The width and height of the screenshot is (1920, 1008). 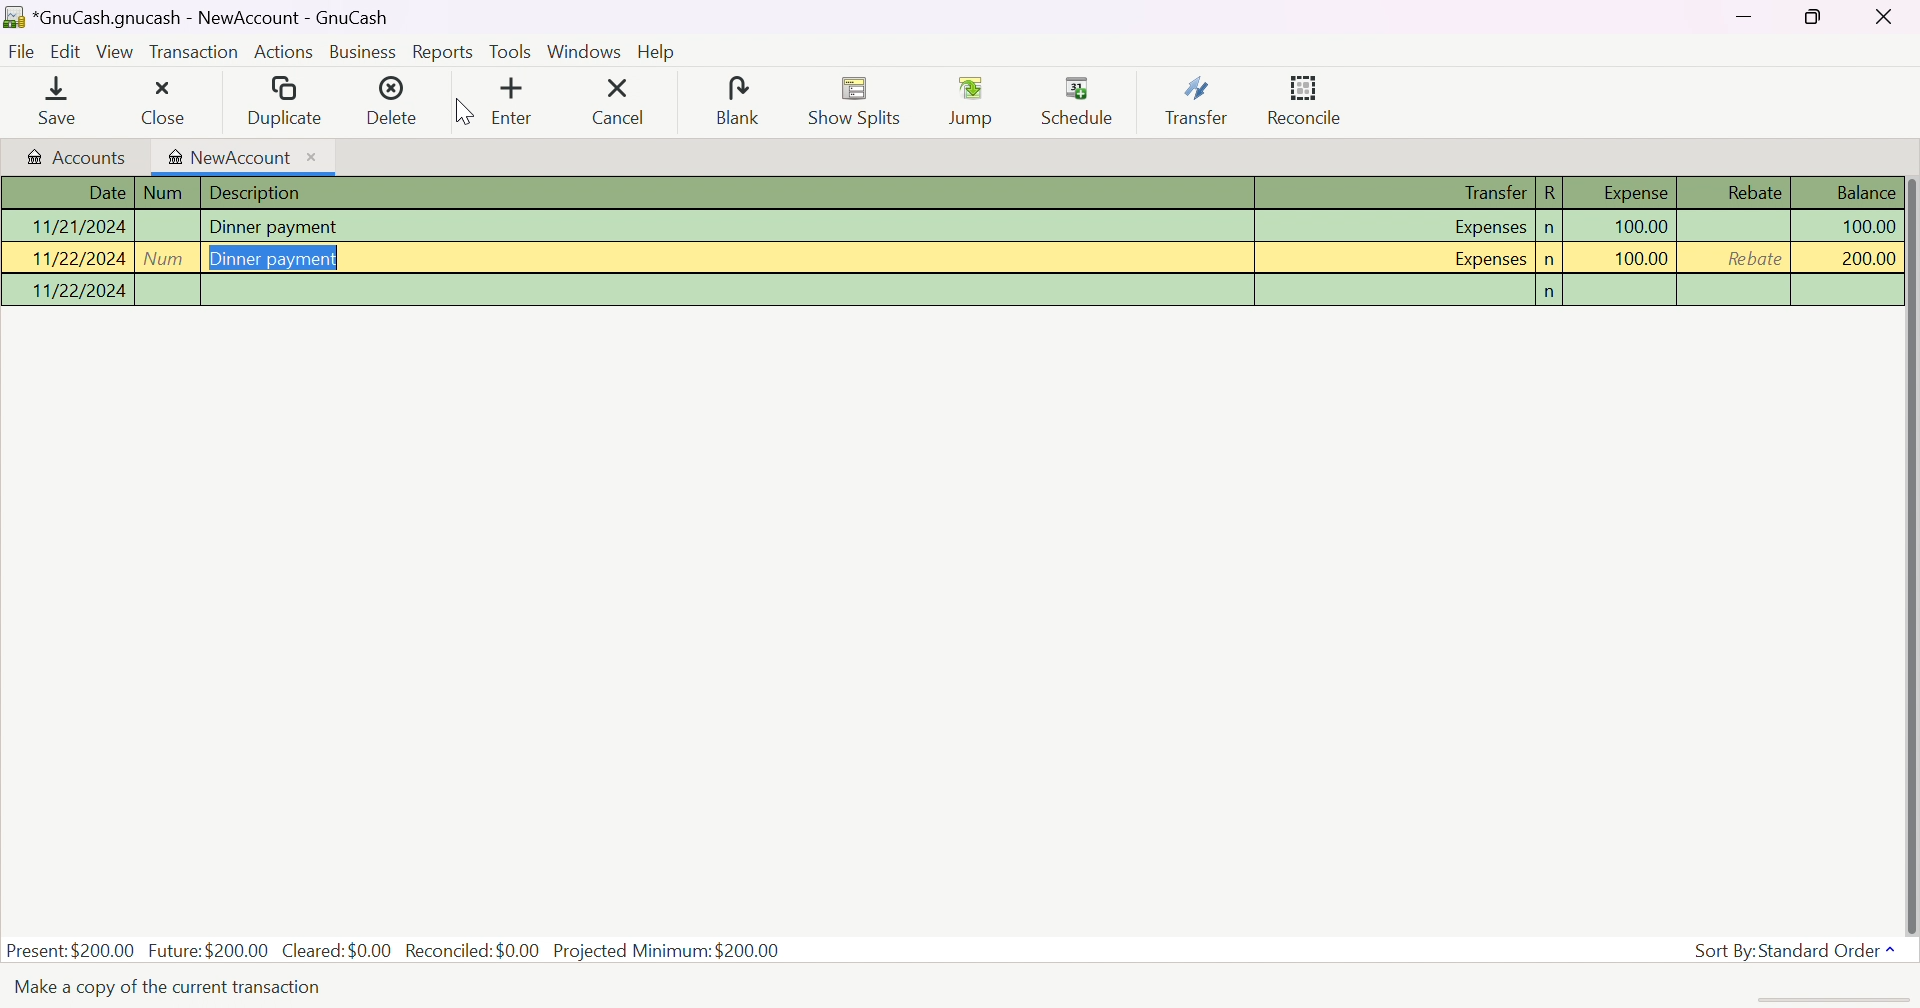 What do you see at coordinates (209, 950) in the screenshot?
I see `Future: $200.00` at bounding box center [209, 950].